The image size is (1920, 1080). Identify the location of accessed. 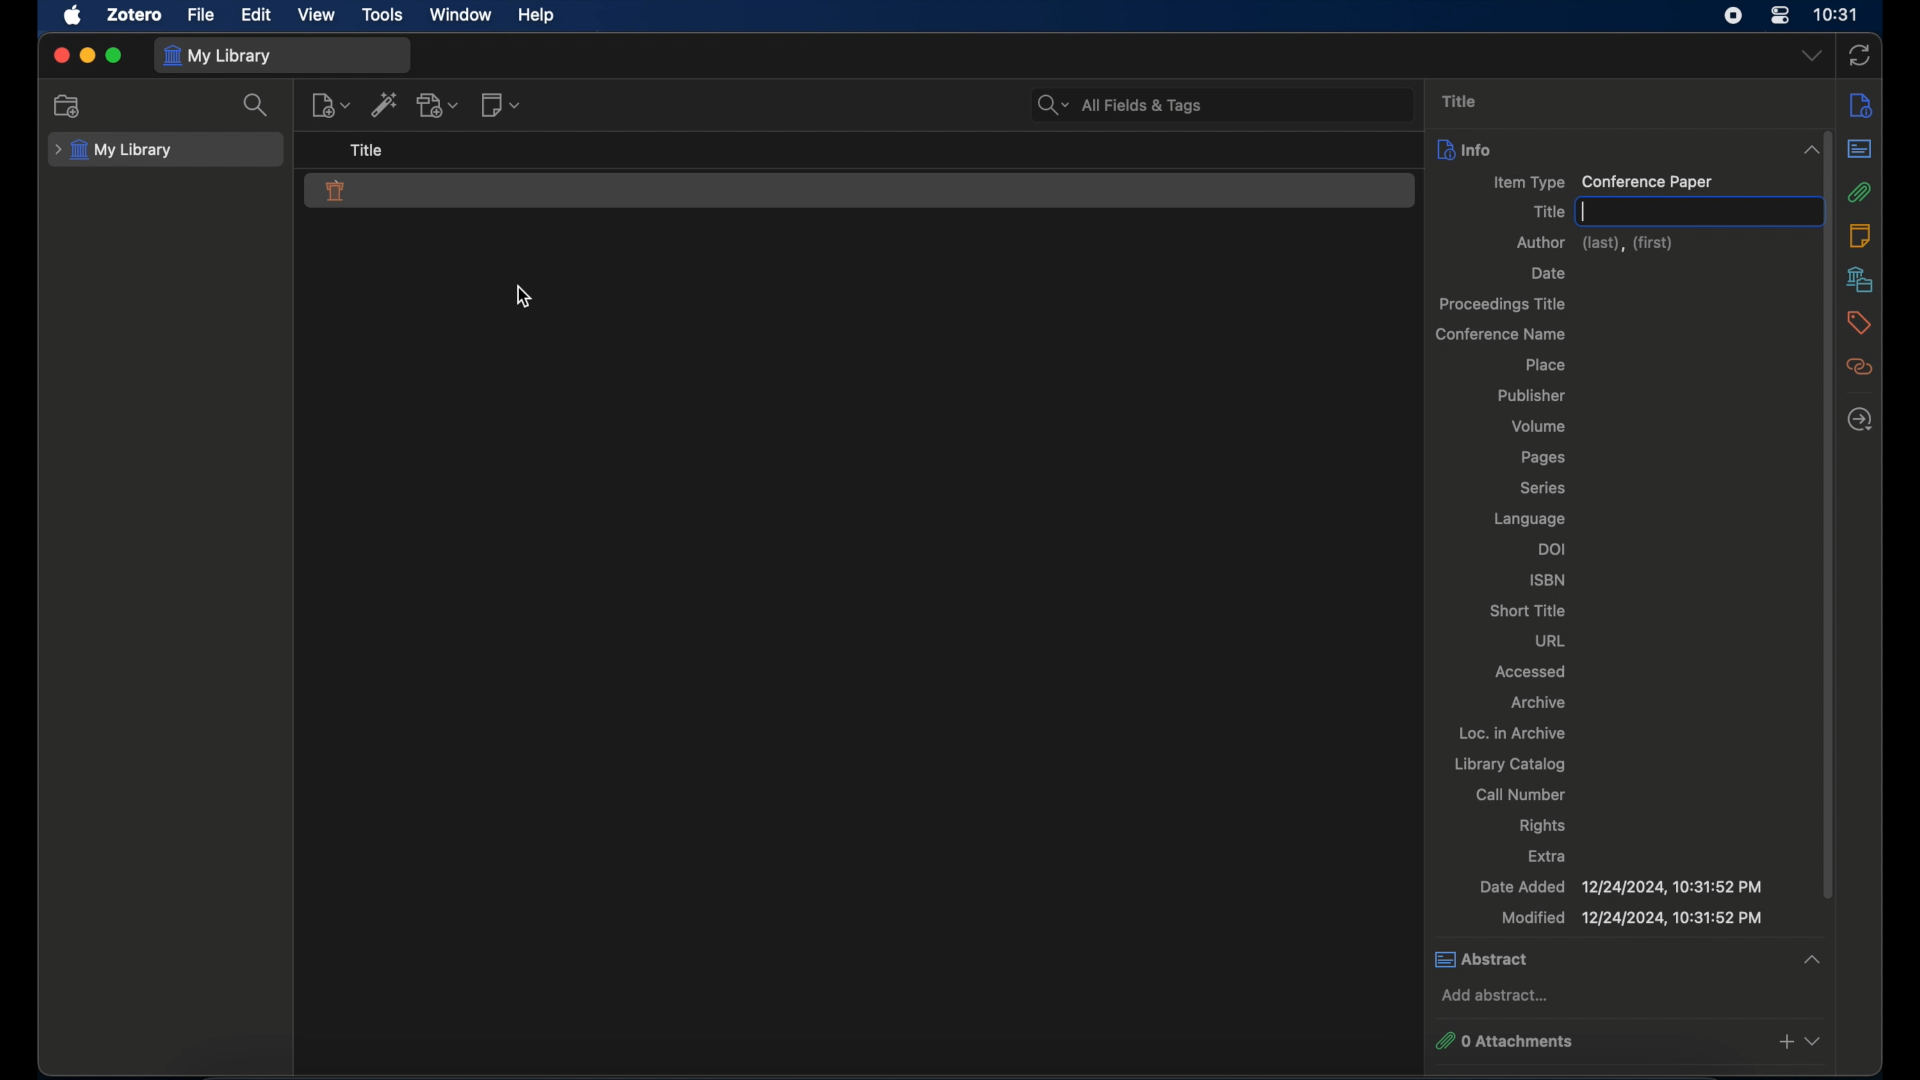
(1530, 671).